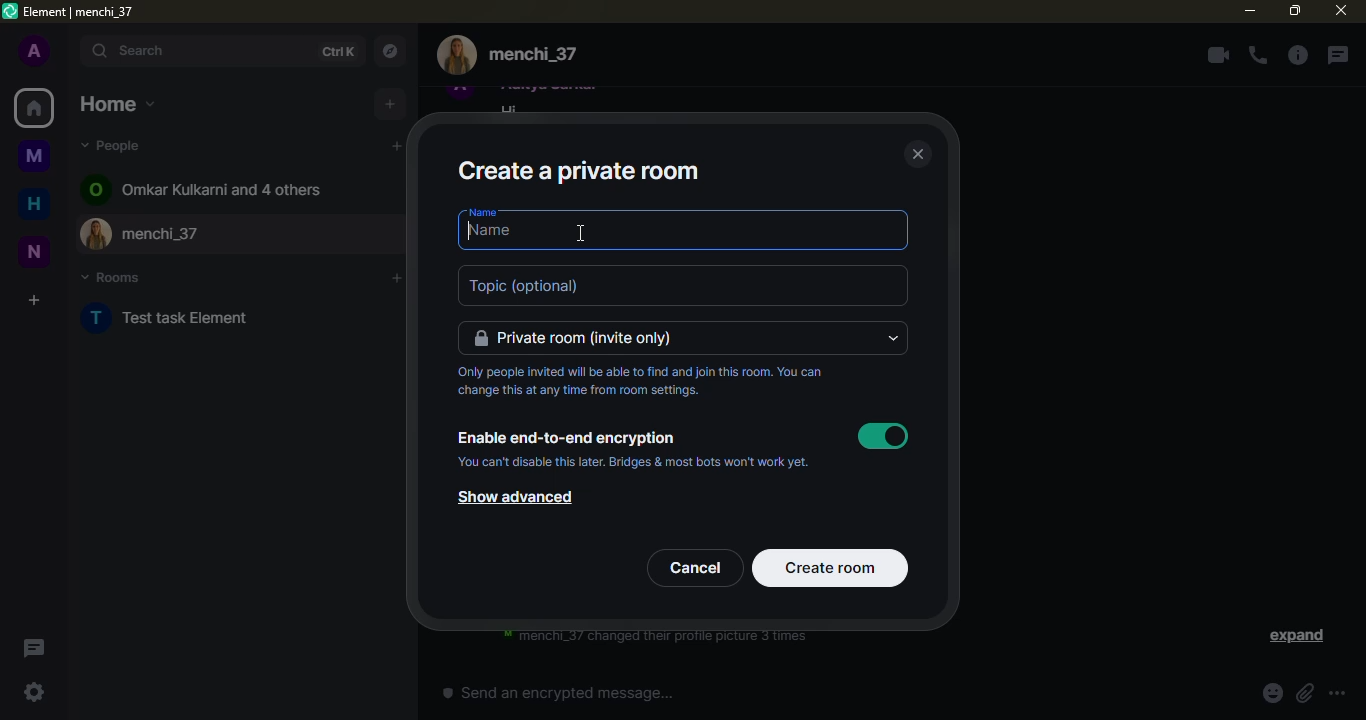  What do you see at coordinates (112, 277) in the screenshot?
I see `rooms` at bounding box center [112, 277].